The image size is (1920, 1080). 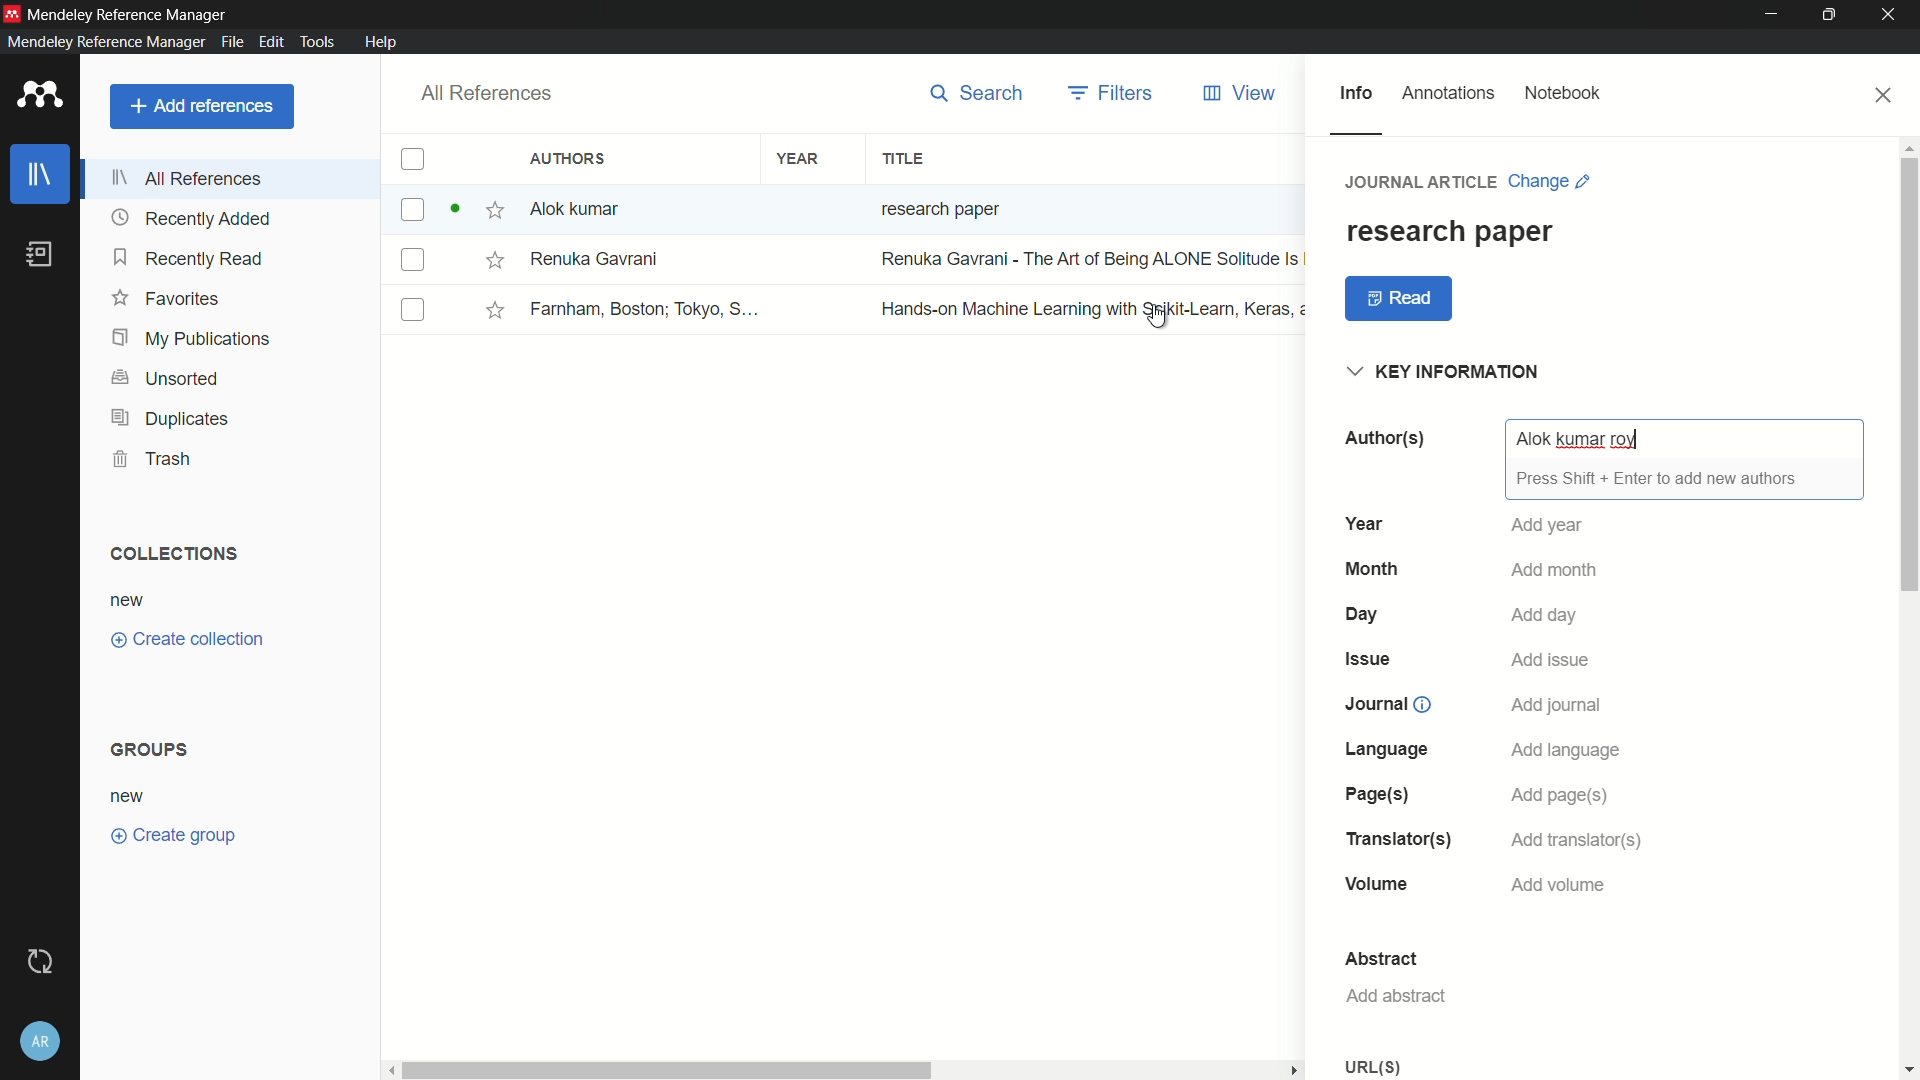 I want to click on favorites, so click(x=165, y=297).